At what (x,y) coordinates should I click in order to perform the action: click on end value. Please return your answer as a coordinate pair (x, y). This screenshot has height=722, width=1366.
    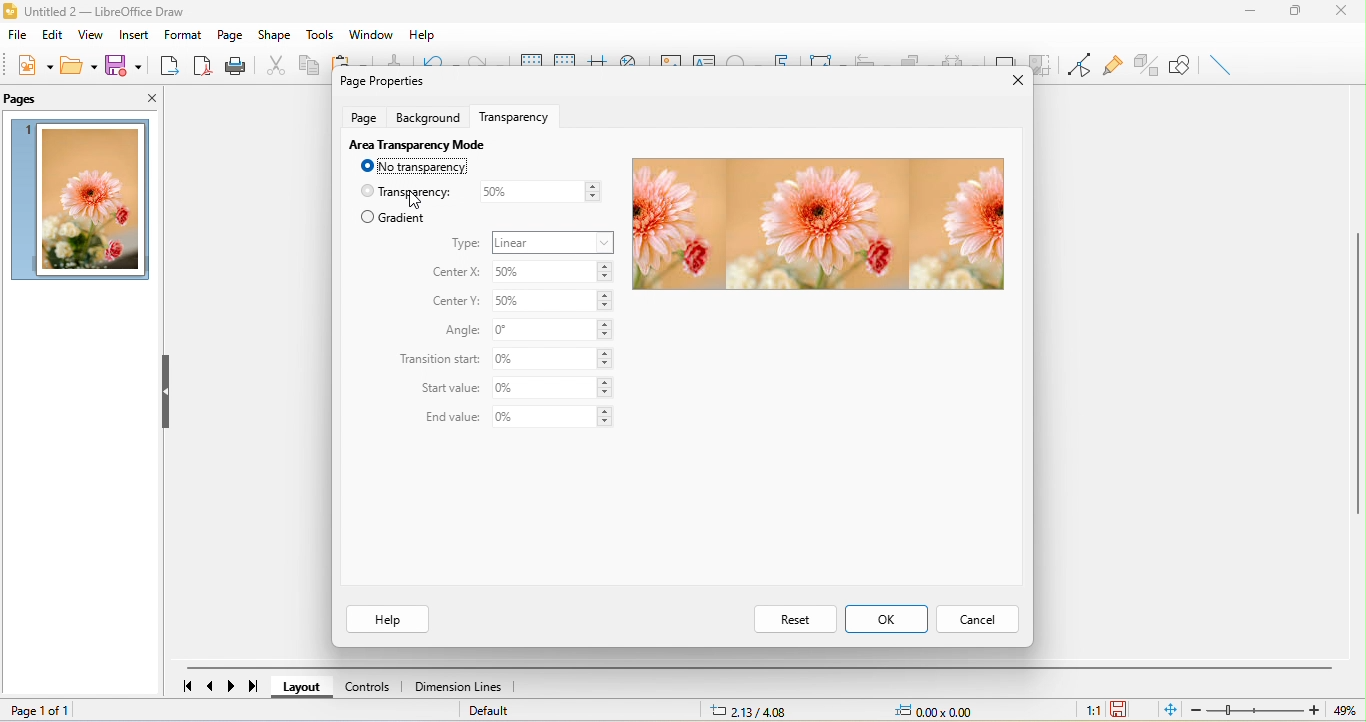
    Looking at the image, I should click on (447, 418).